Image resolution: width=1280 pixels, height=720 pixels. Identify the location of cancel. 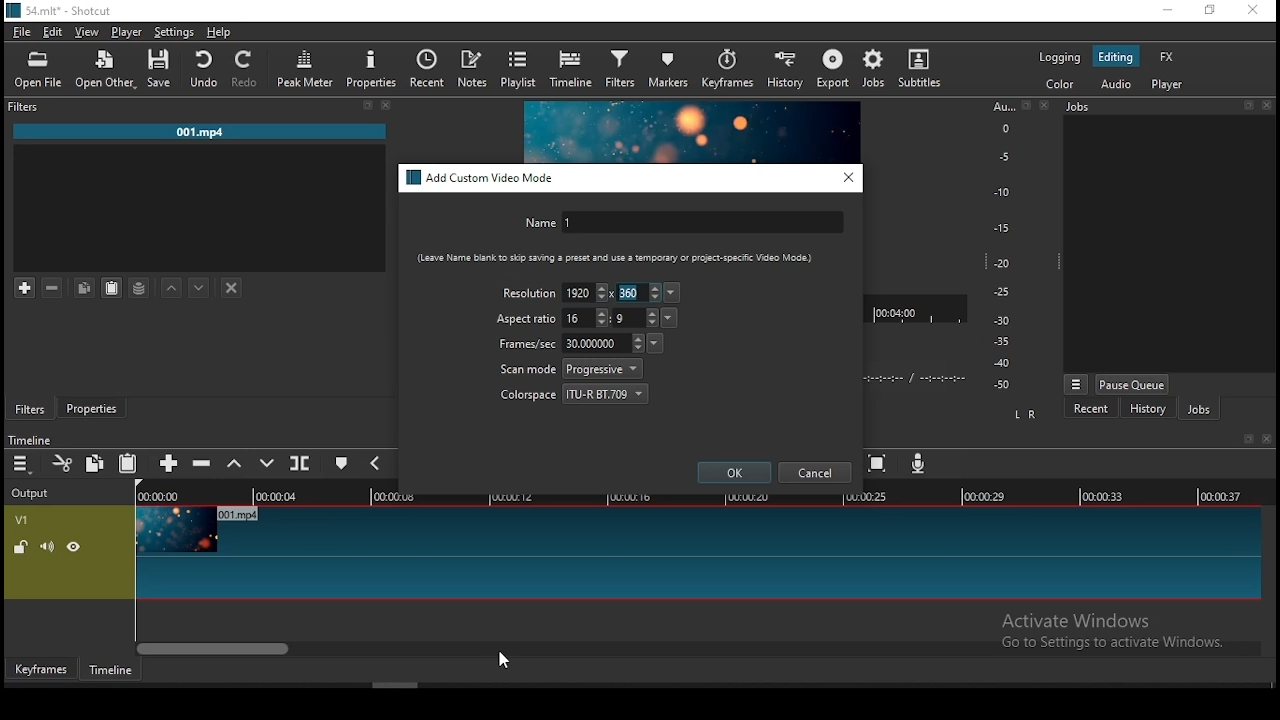
(815, 473).